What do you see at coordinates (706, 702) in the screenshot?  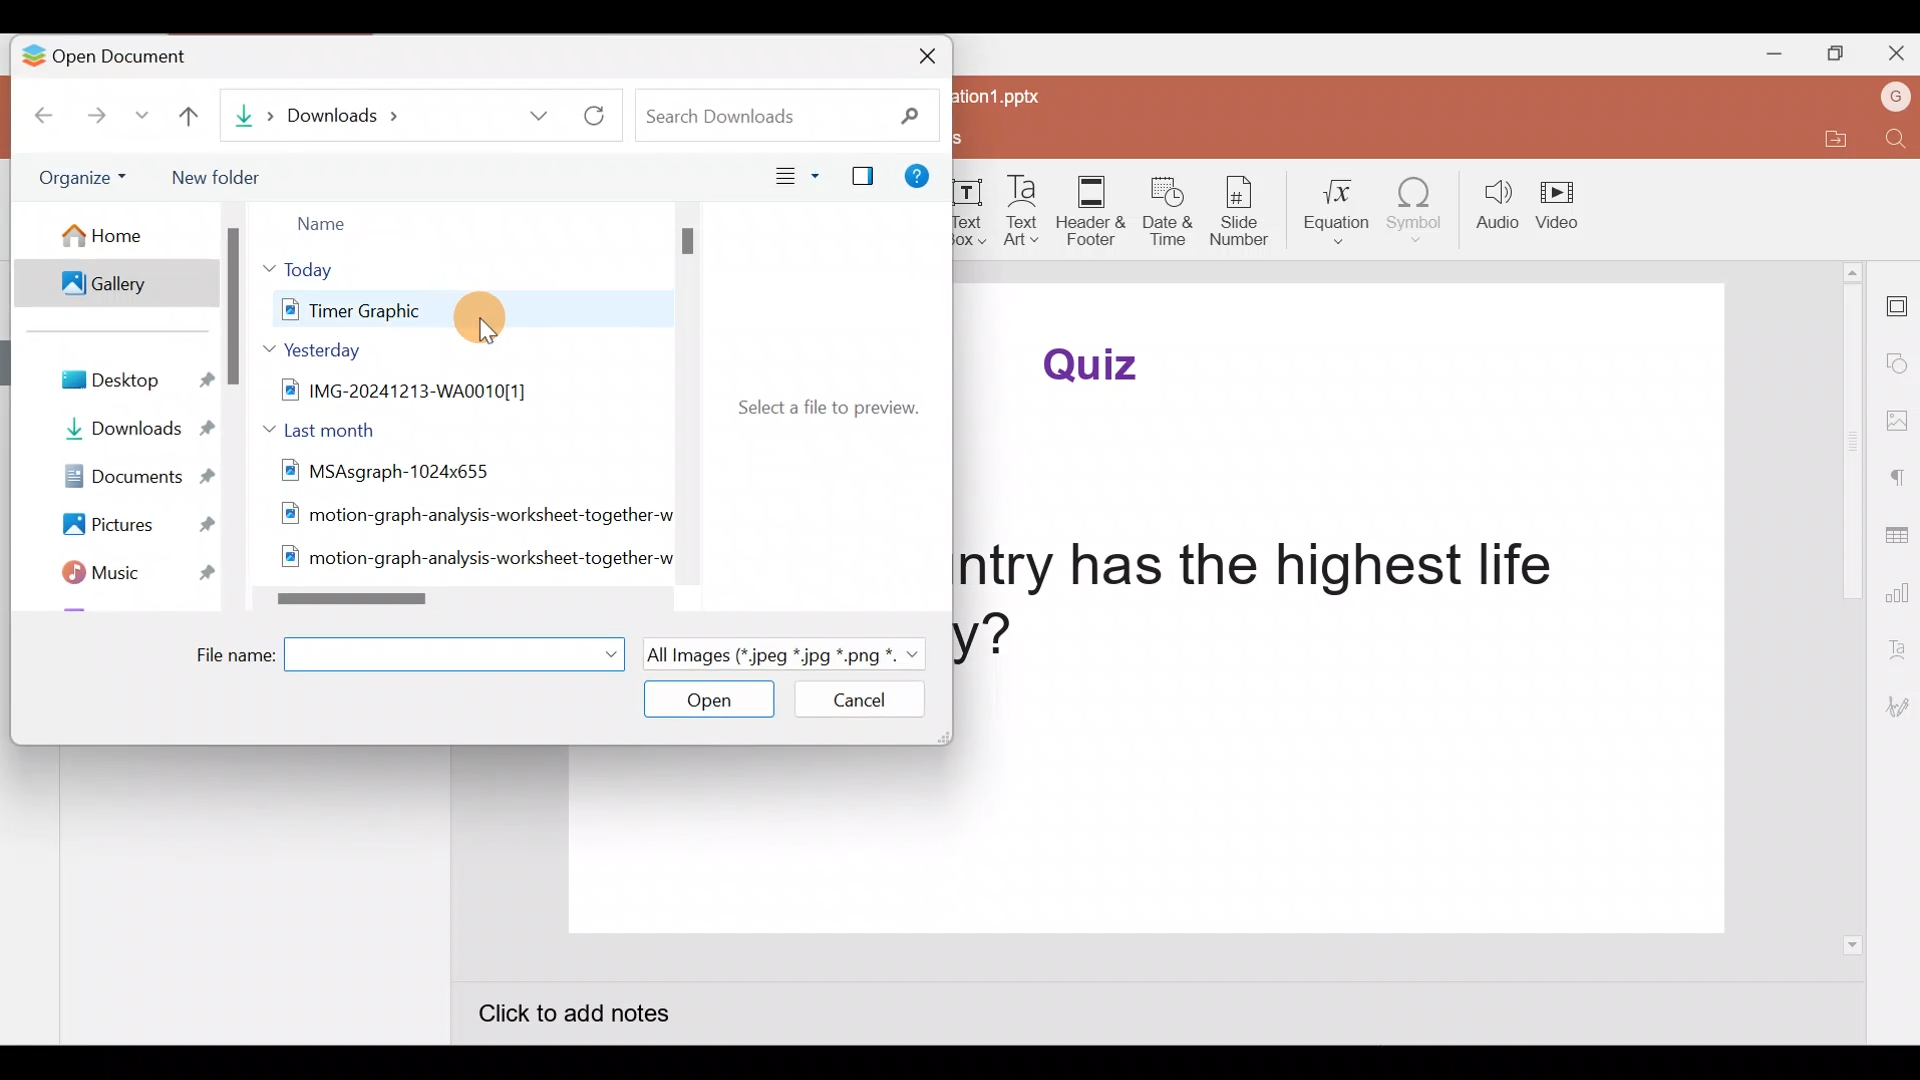 I see `Open` at bounding box center [706, 702].